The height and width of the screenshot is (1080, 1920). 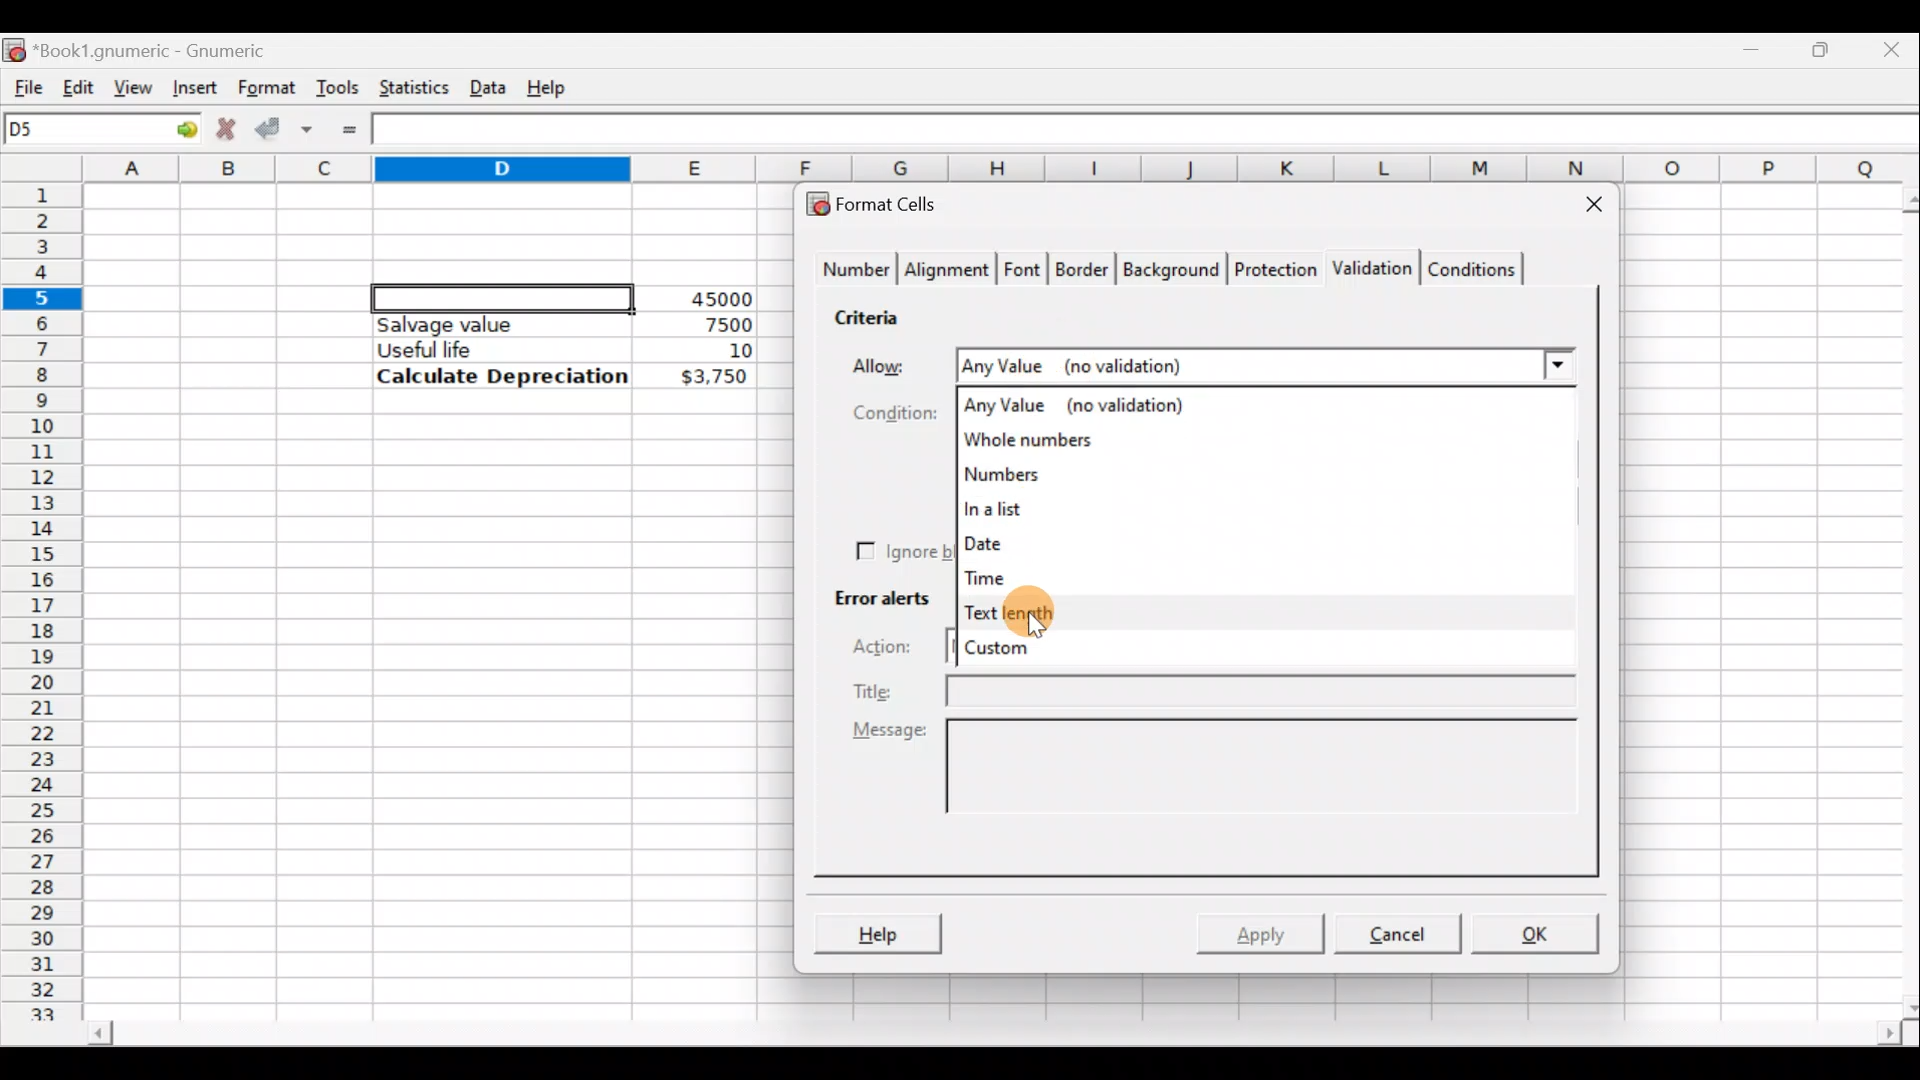 What do you see at coordinates (1220, 788) in the screenshot?
I see `Message` at bounding box center [1220, 788].